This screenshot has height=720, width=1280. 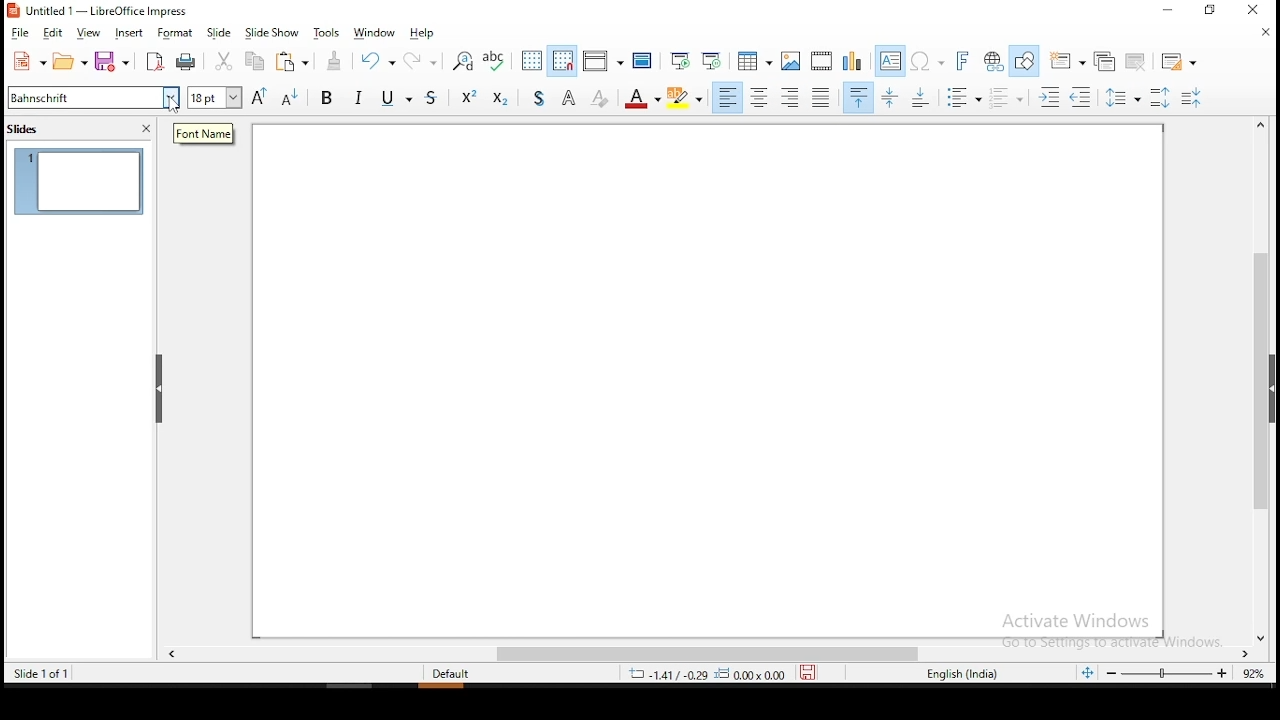 I want to click on zoom level, so click(x=1254, y=674).